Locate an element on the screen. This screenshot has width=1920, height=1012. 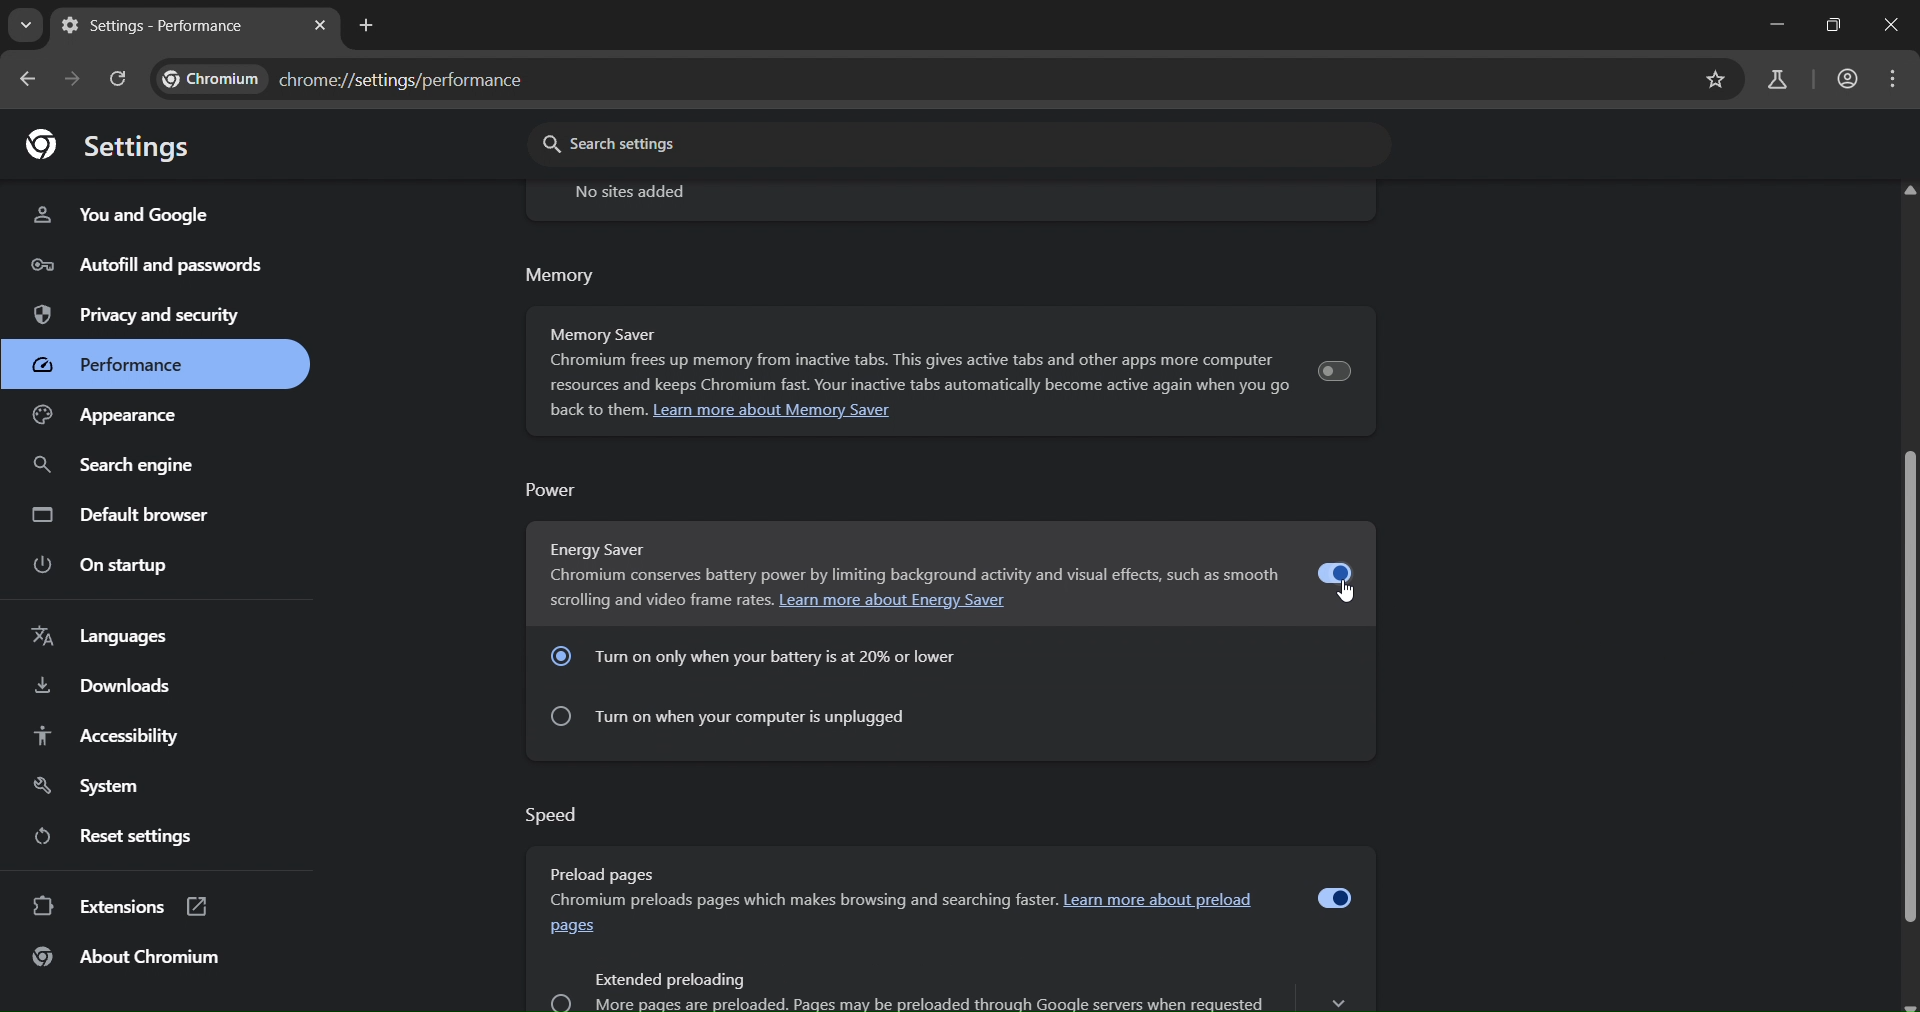
pages is located at coordinates (575, 928).